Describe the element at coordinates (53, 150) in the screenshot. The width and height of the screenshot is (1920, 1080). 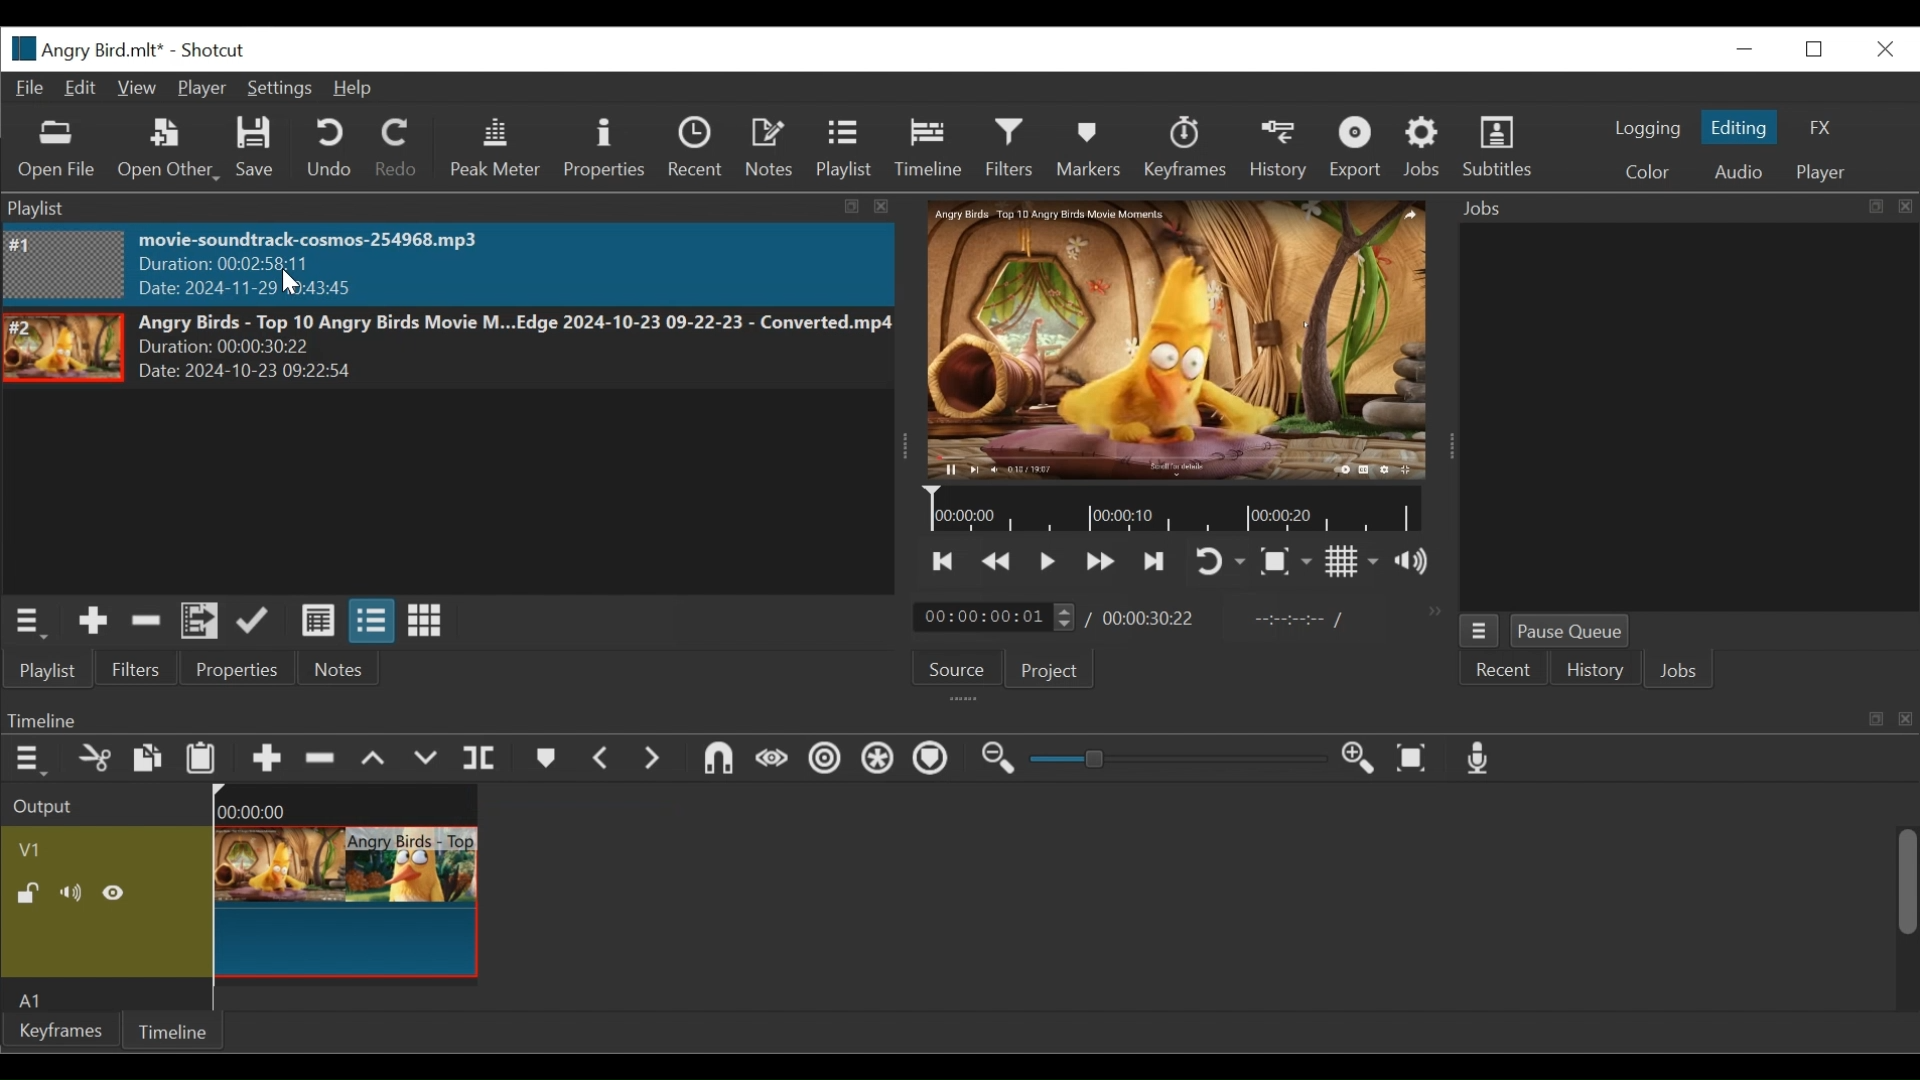
I see `Open File` at that location.